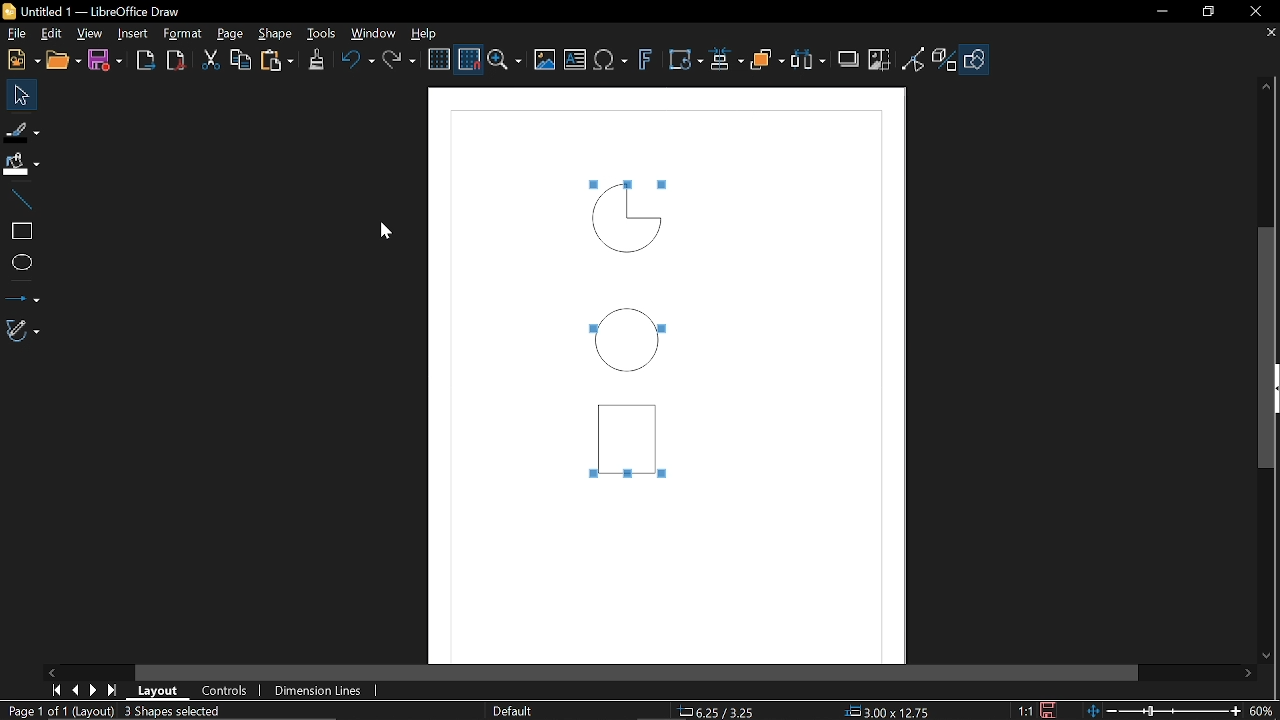 Image resolution: width=1280 pixels, height=720 pixels. Describe the element at coordinates (575, 59) in the screenshot. I see `insert text` at that location.